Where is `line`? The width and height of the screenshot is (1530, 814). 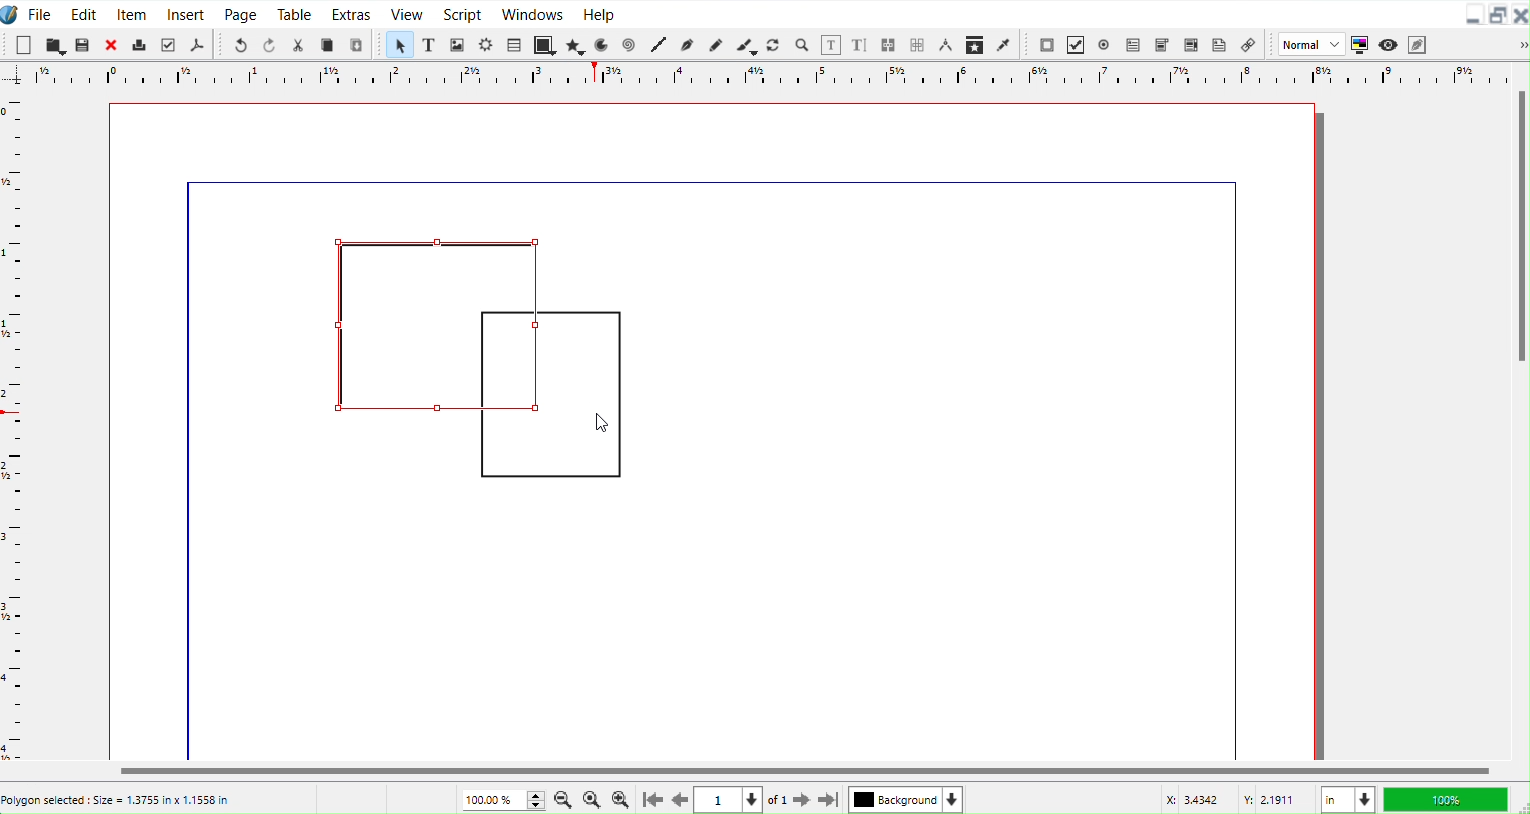
line is located at coordinates (193, 476).